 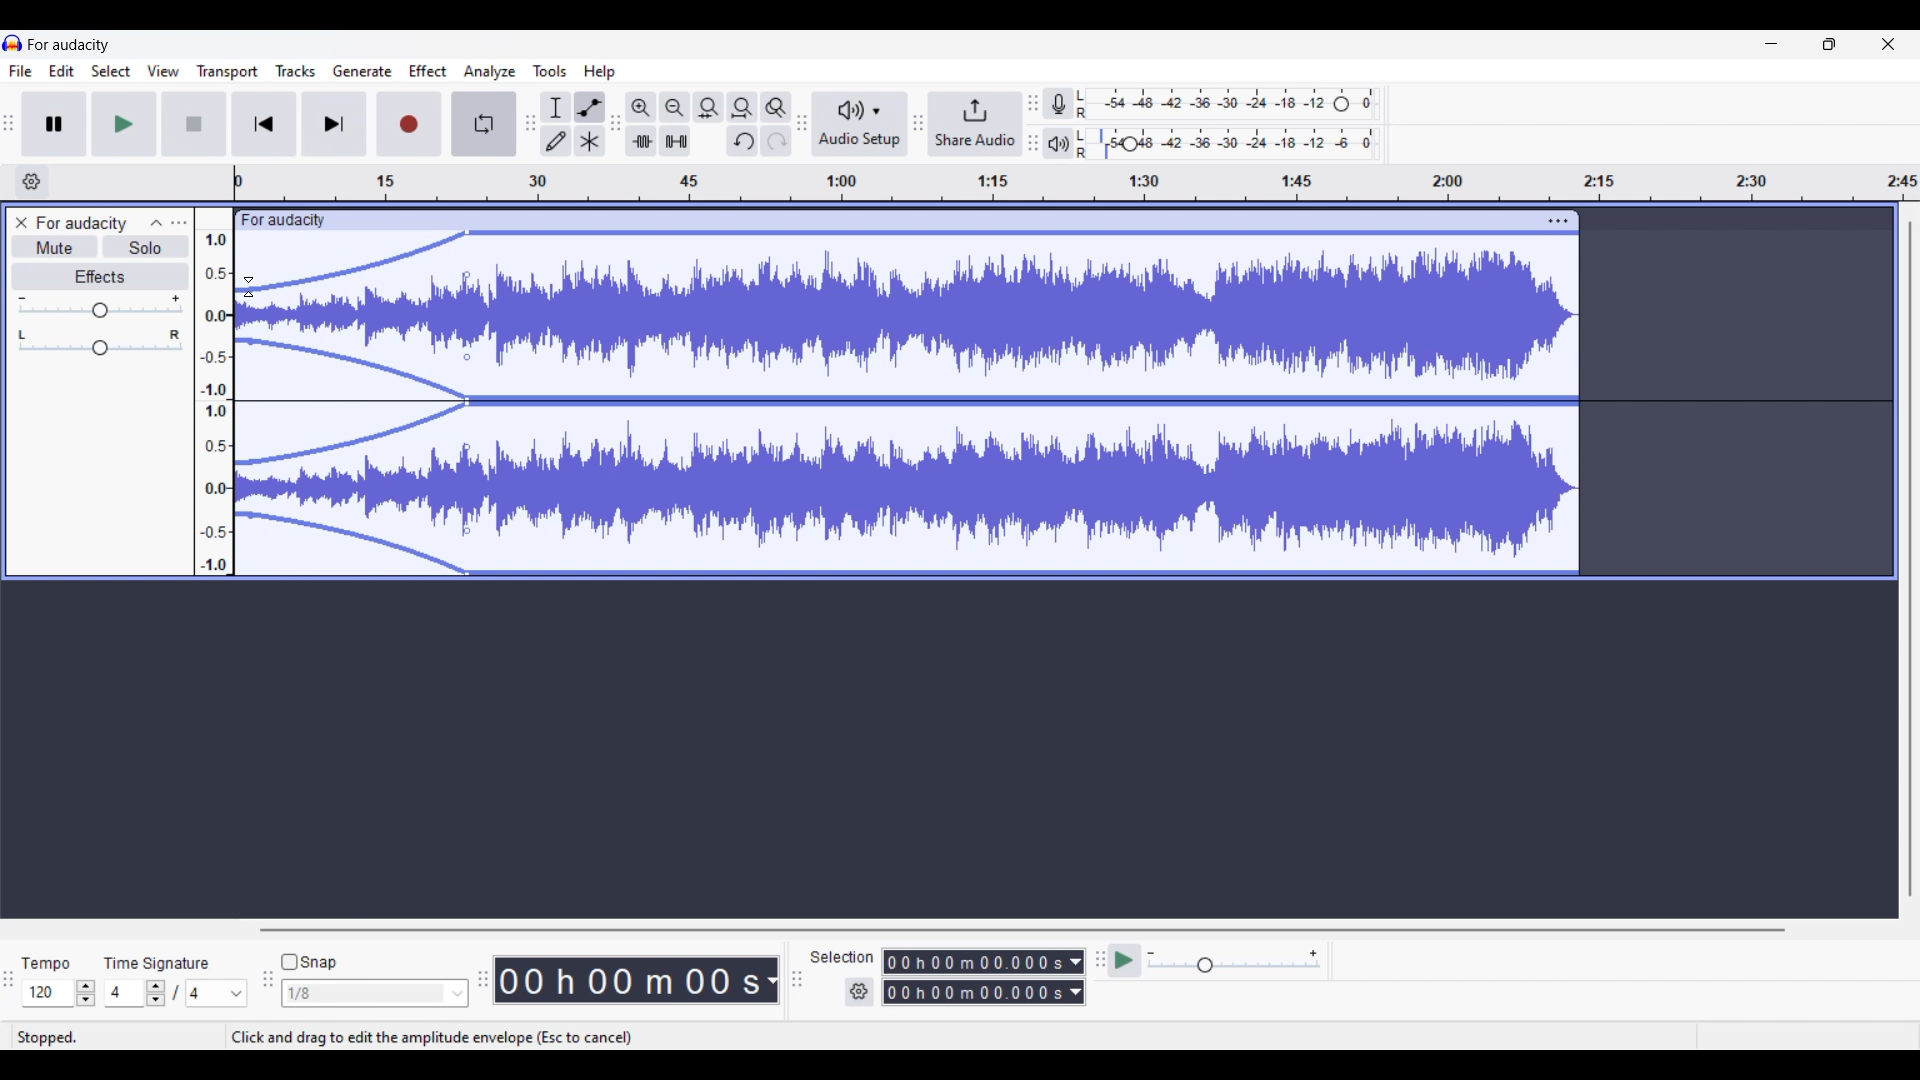 I want to click on Close interface, so click(x=1888, y=44).